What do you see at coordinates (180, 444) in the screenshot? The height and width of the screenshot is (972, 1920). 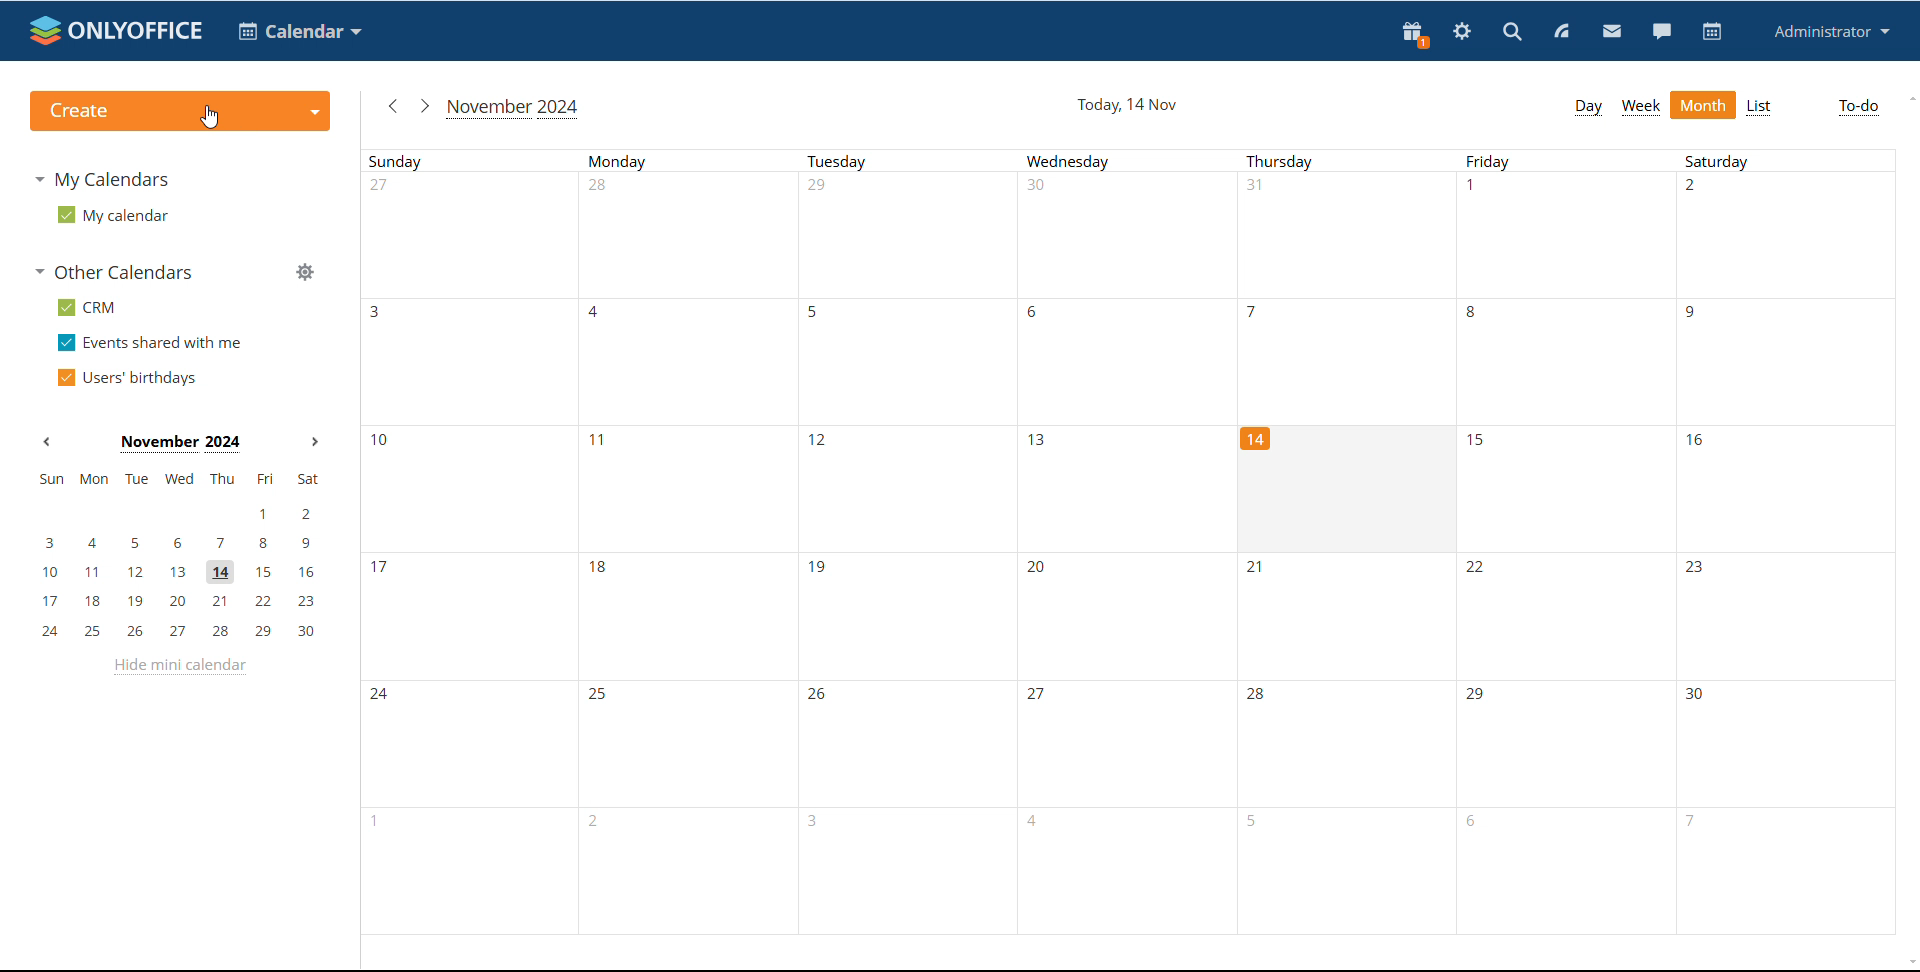 I see `Month on display` at bounding box center [180, 444].